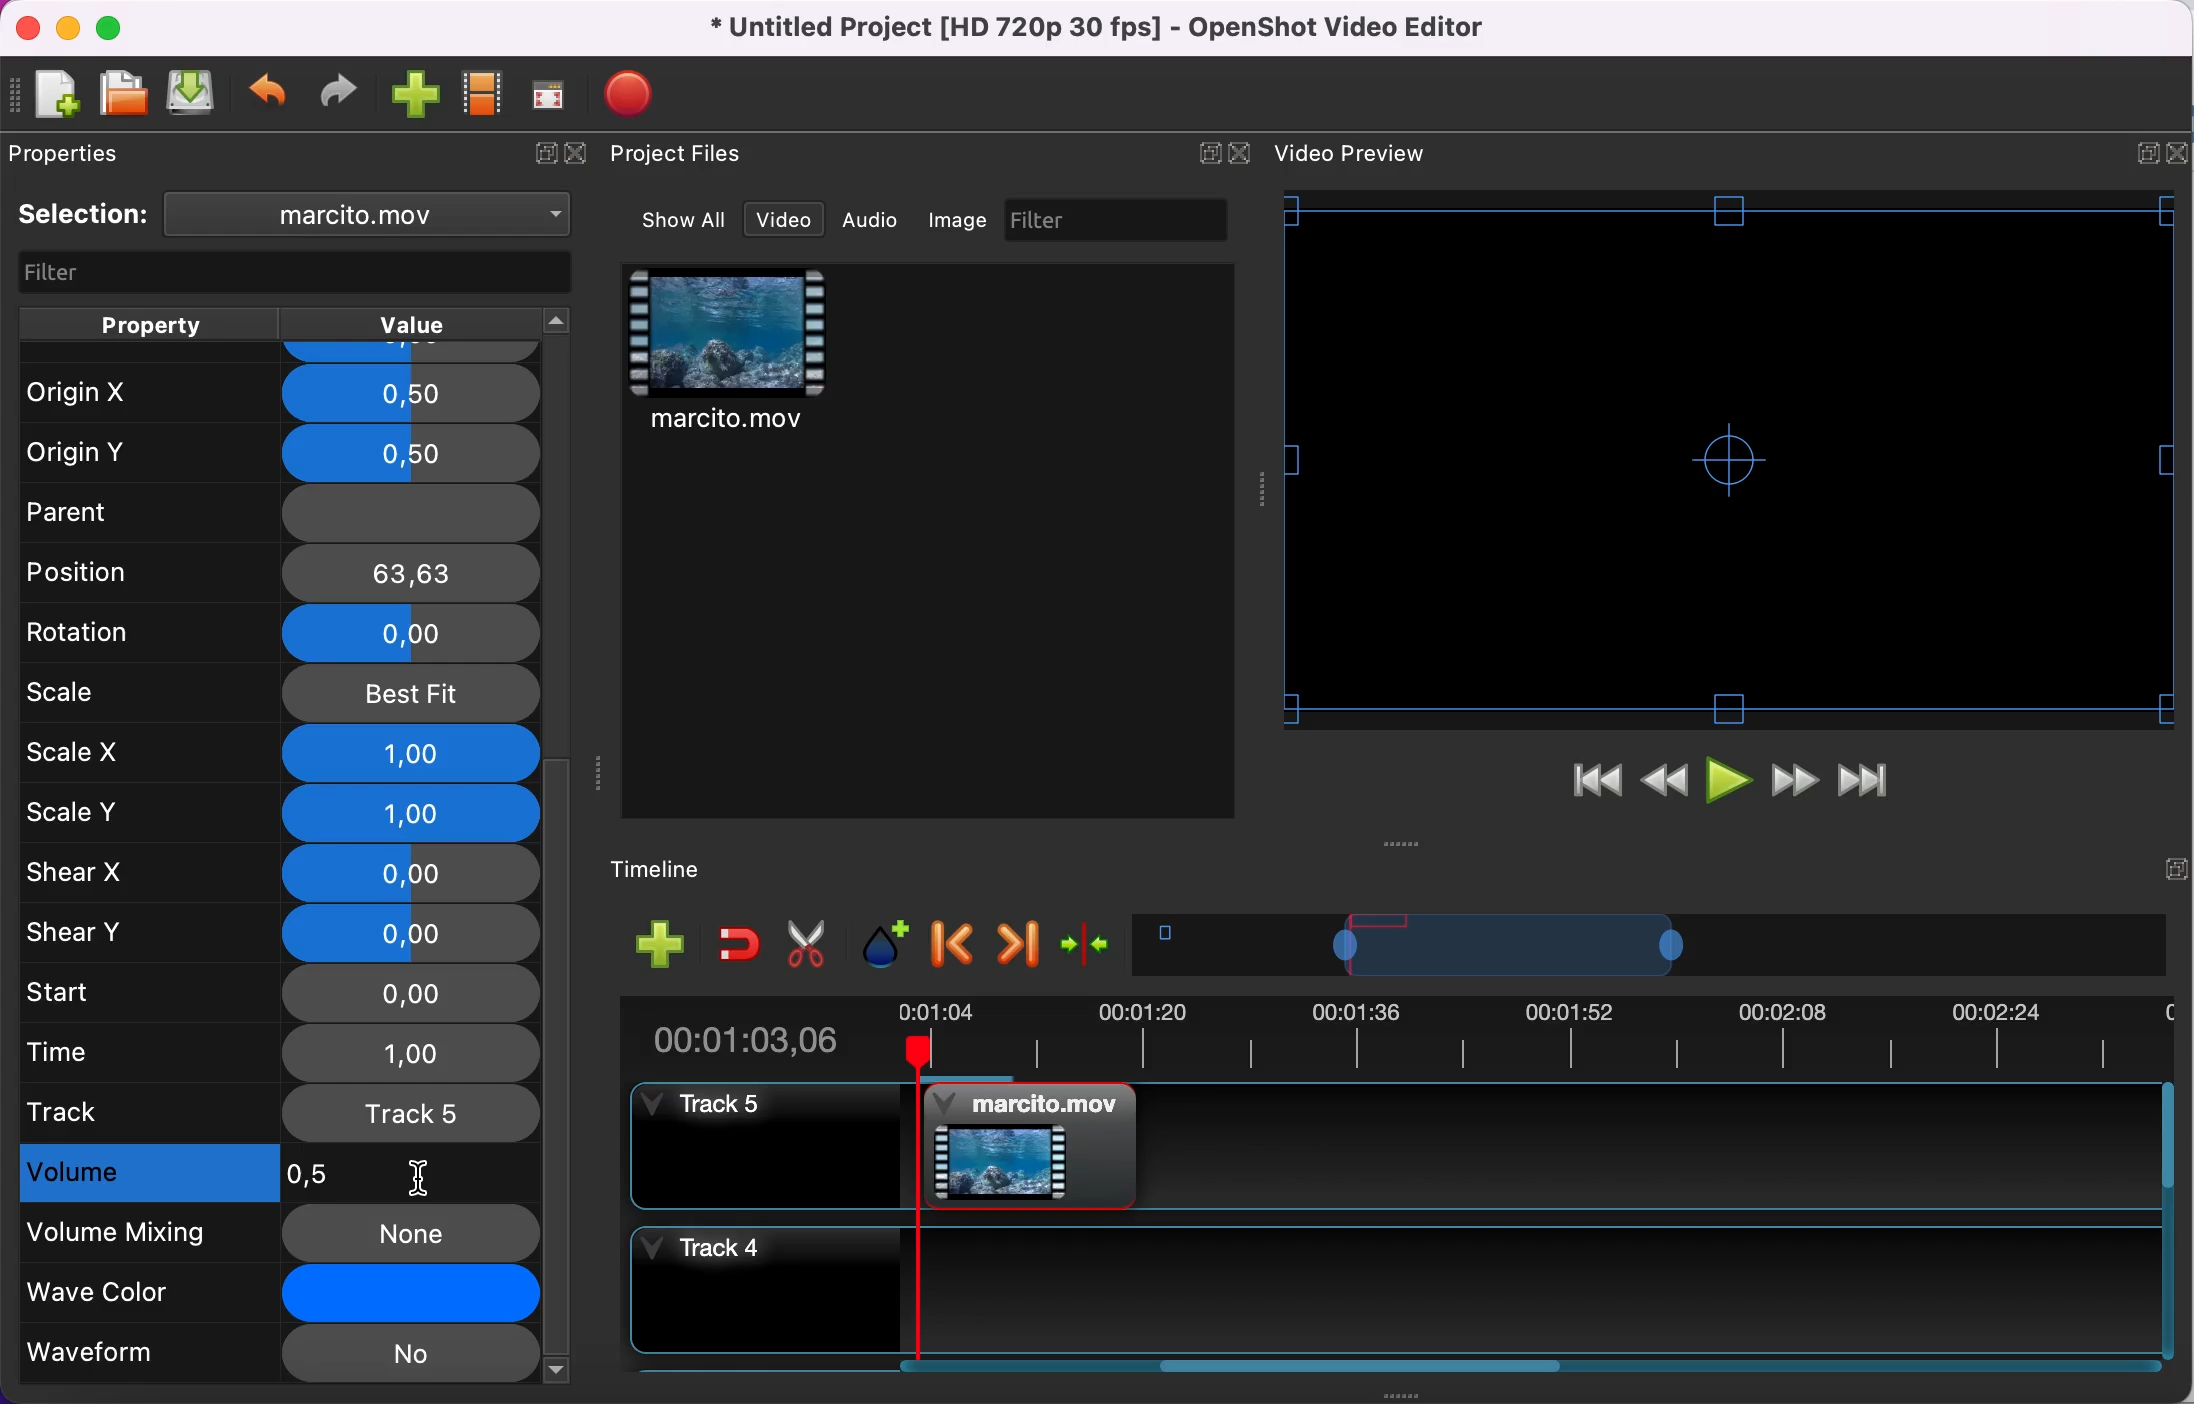  I want to click on Origin Y, so click(274, 454).